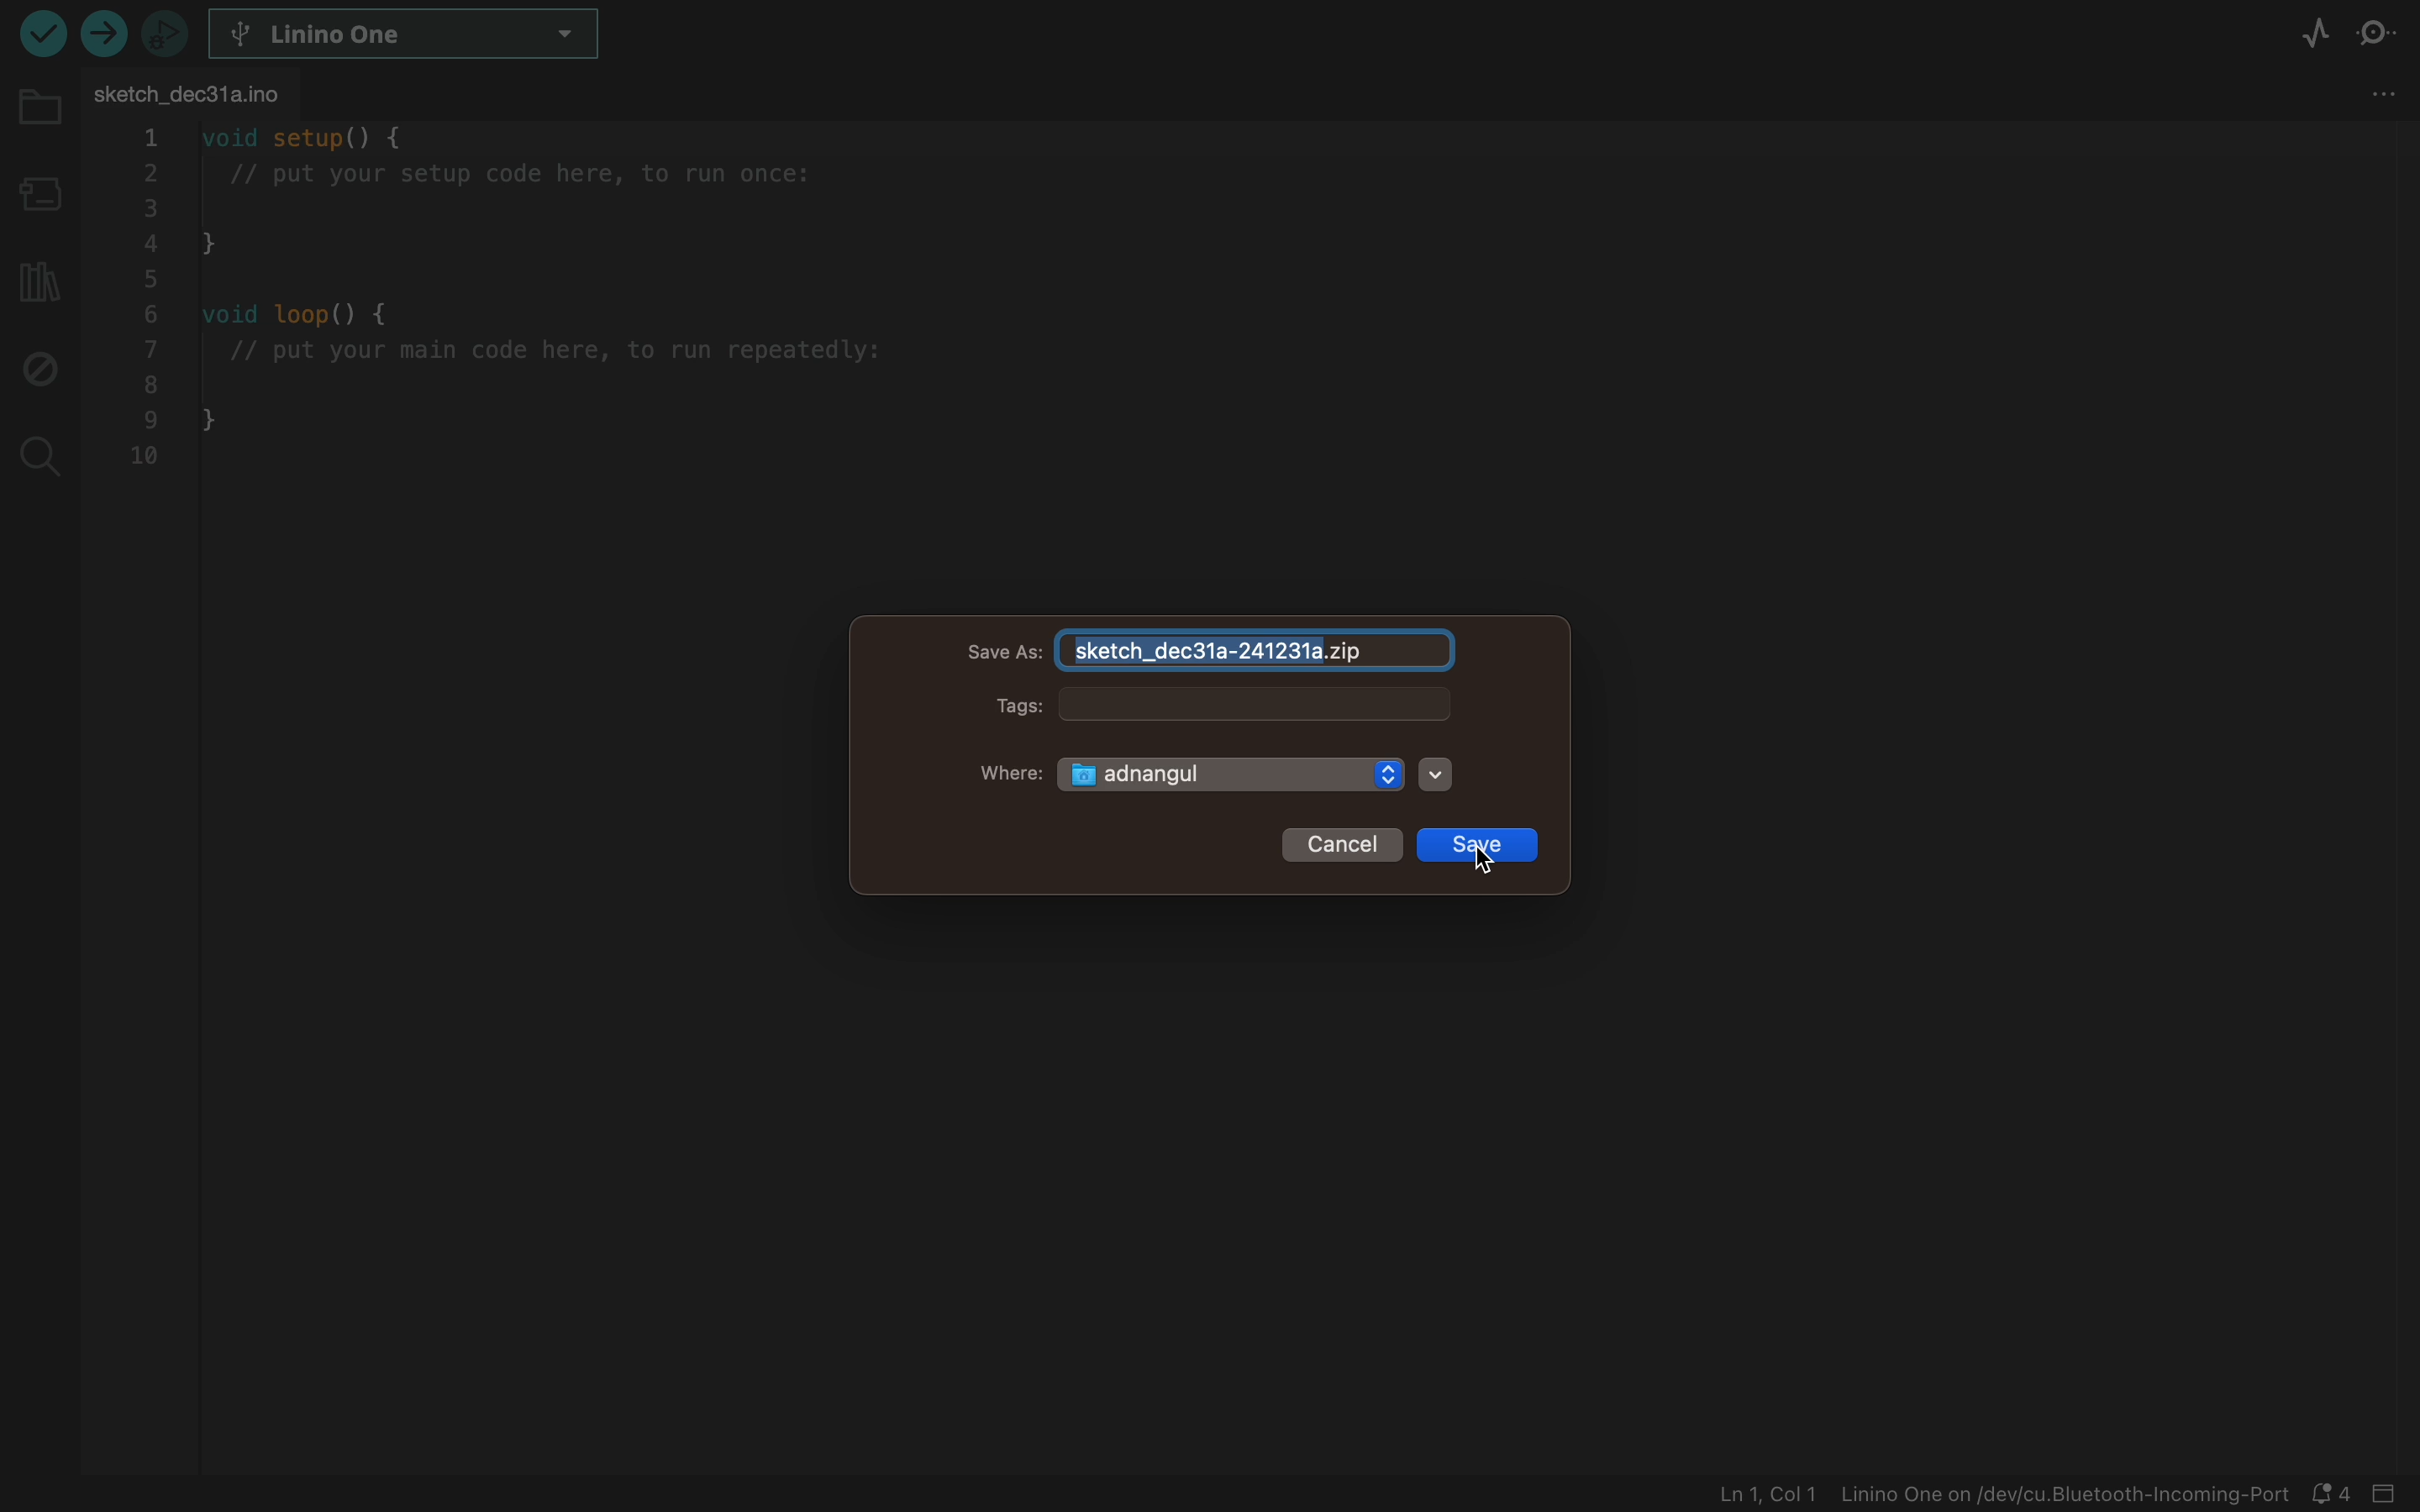 The height and width of the screenshot is (1512, 2420). Describe the element at coordinates (41, 456) in the screenshot. I see `search` at that location.